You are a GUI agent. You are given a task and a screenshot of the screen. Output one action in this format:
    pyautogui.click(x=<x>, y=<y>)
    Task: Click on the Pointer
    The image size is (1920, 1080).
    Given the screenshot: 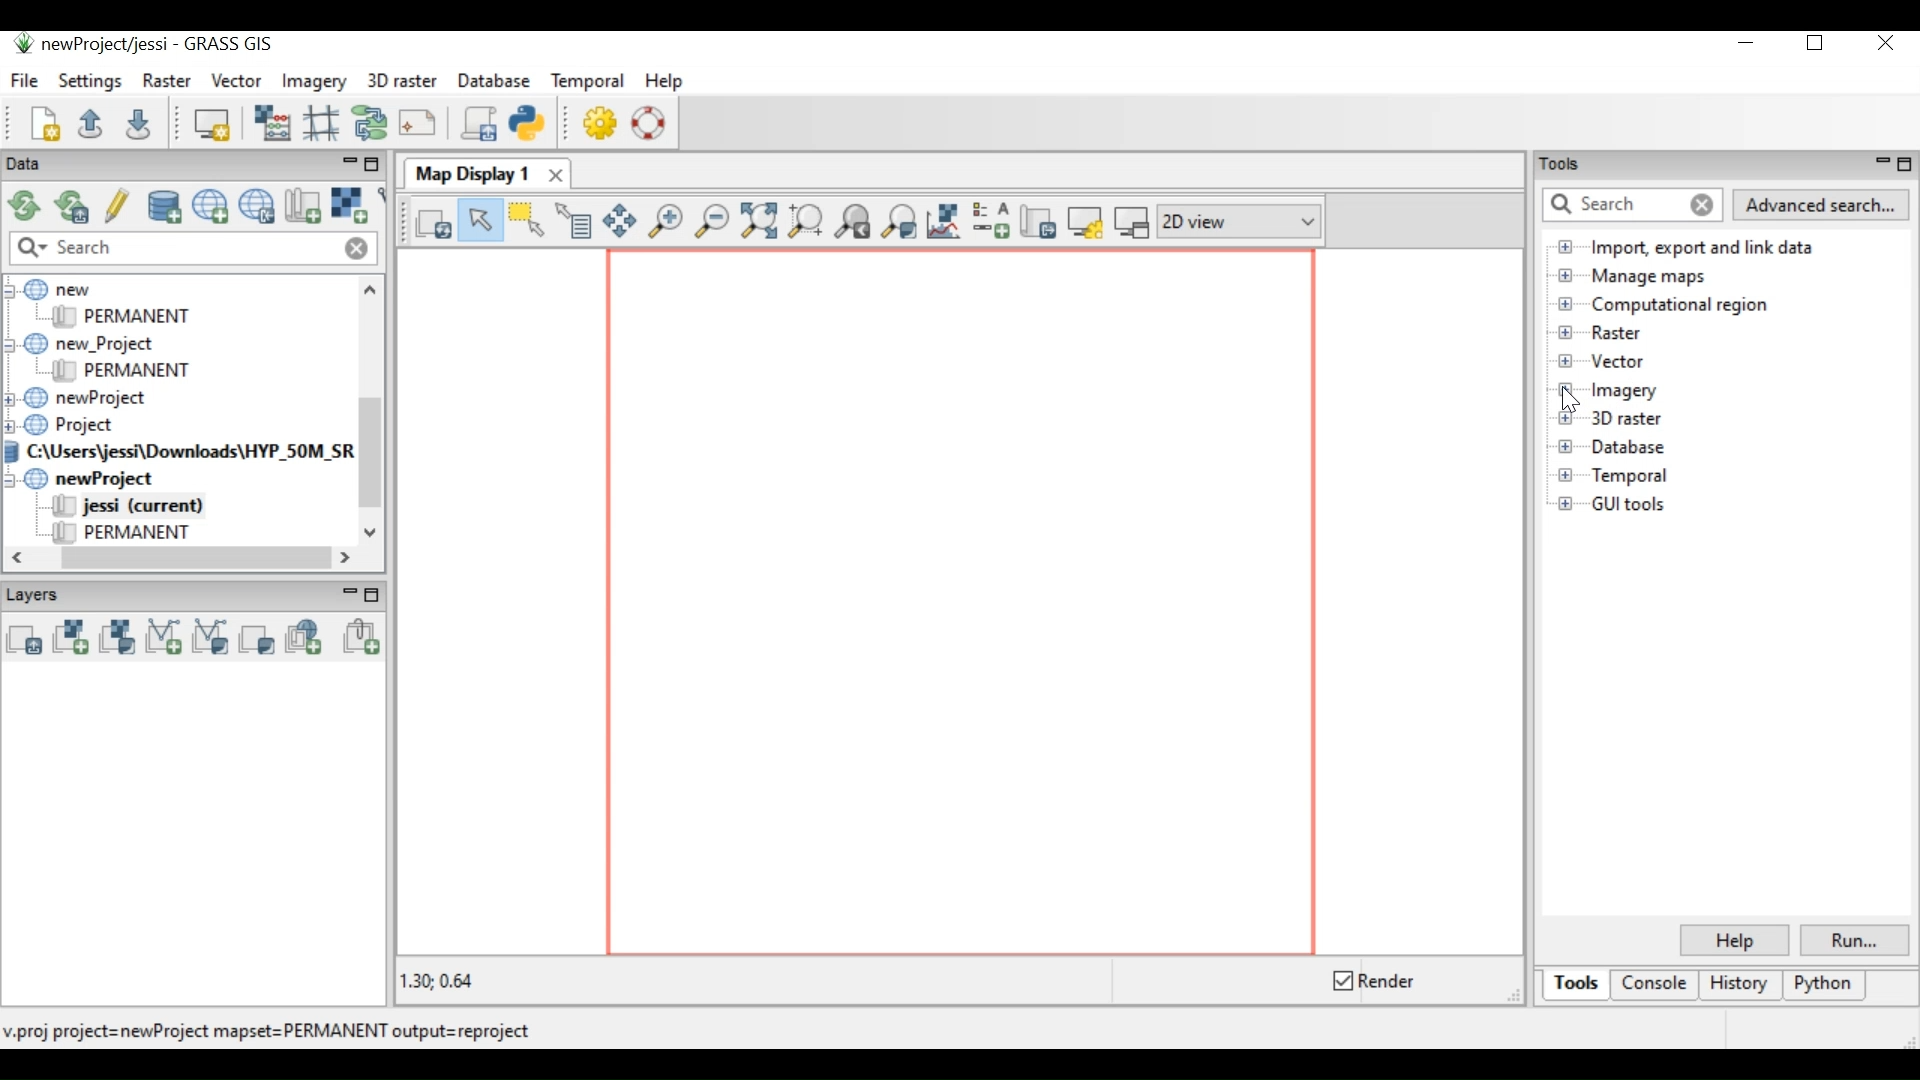 What is the action you would take?
    pyautogui.click(x=478, y=220)
    